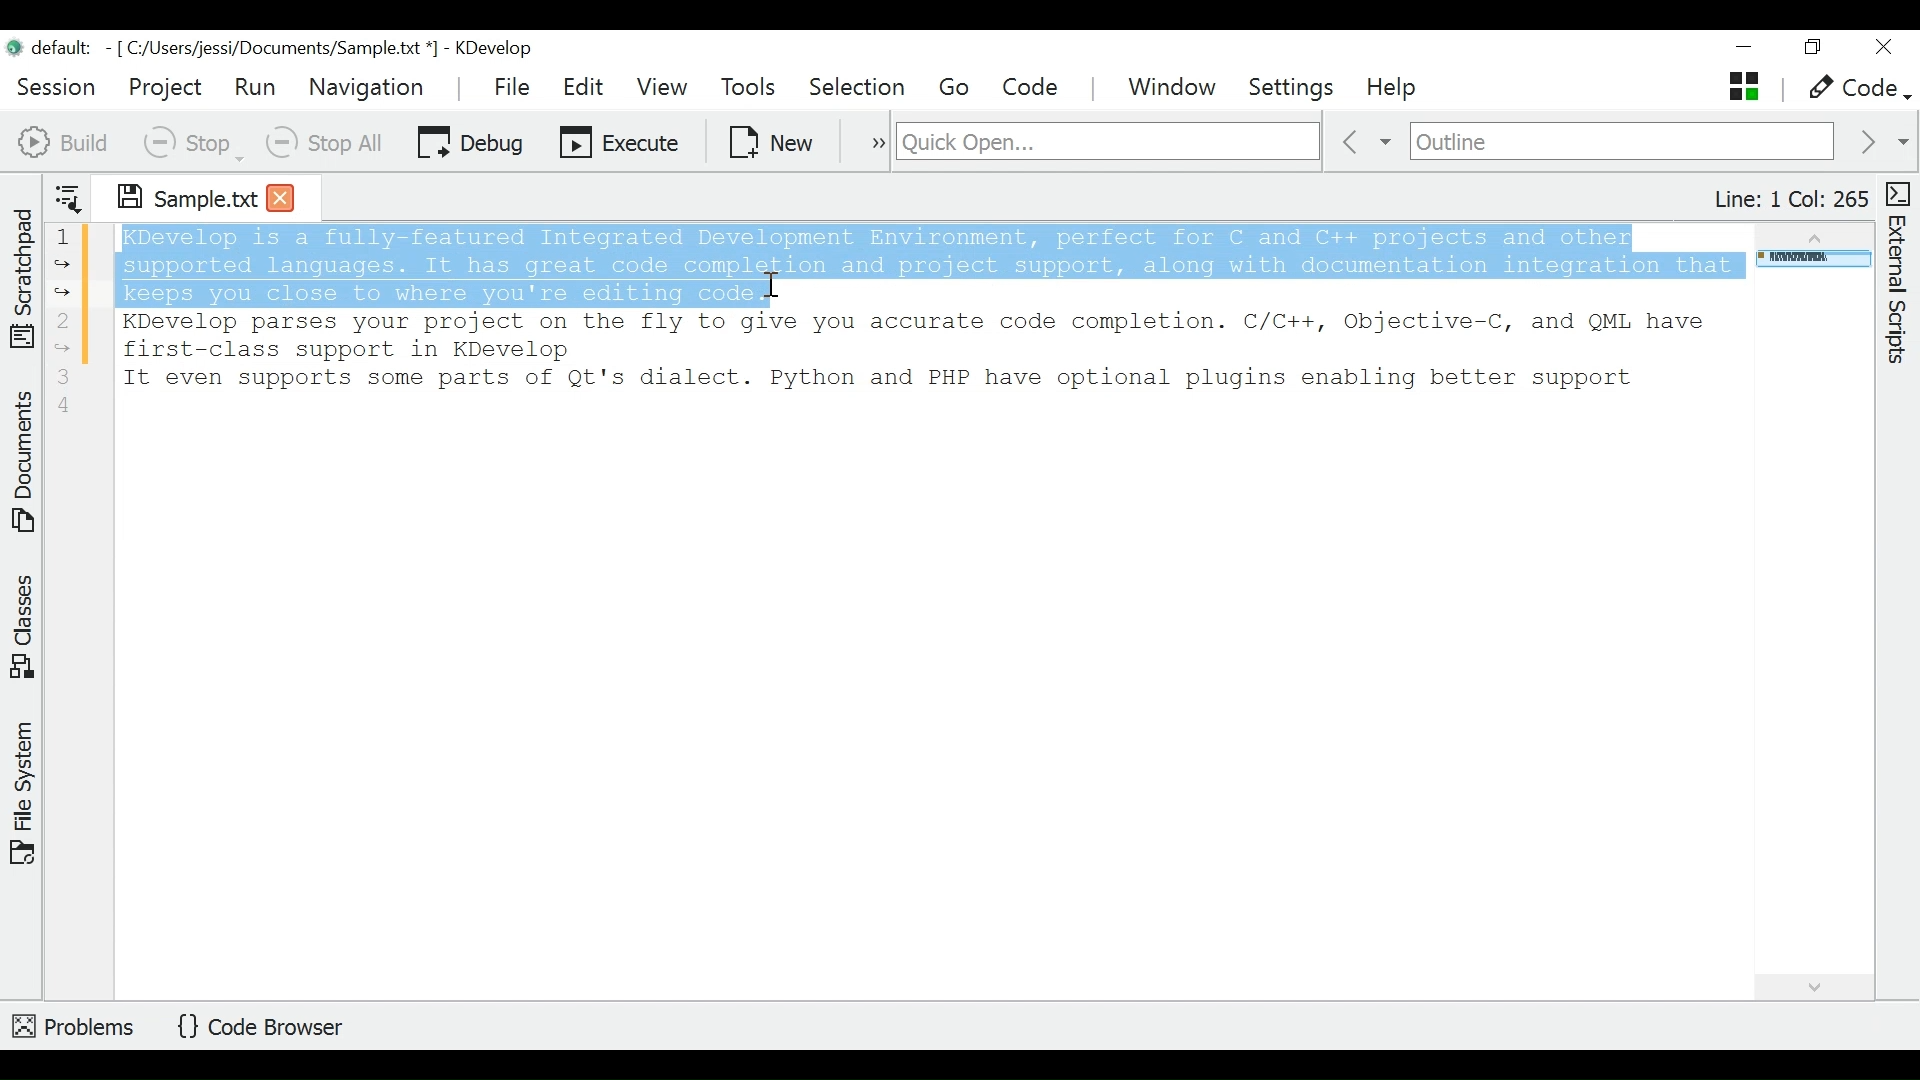 Image resolution: width=1920 pixels, height=1080 pixels. What do you see at coordinates (754, 88) in the screenshot?
I see `Tools` at bounding box center [754, 88].